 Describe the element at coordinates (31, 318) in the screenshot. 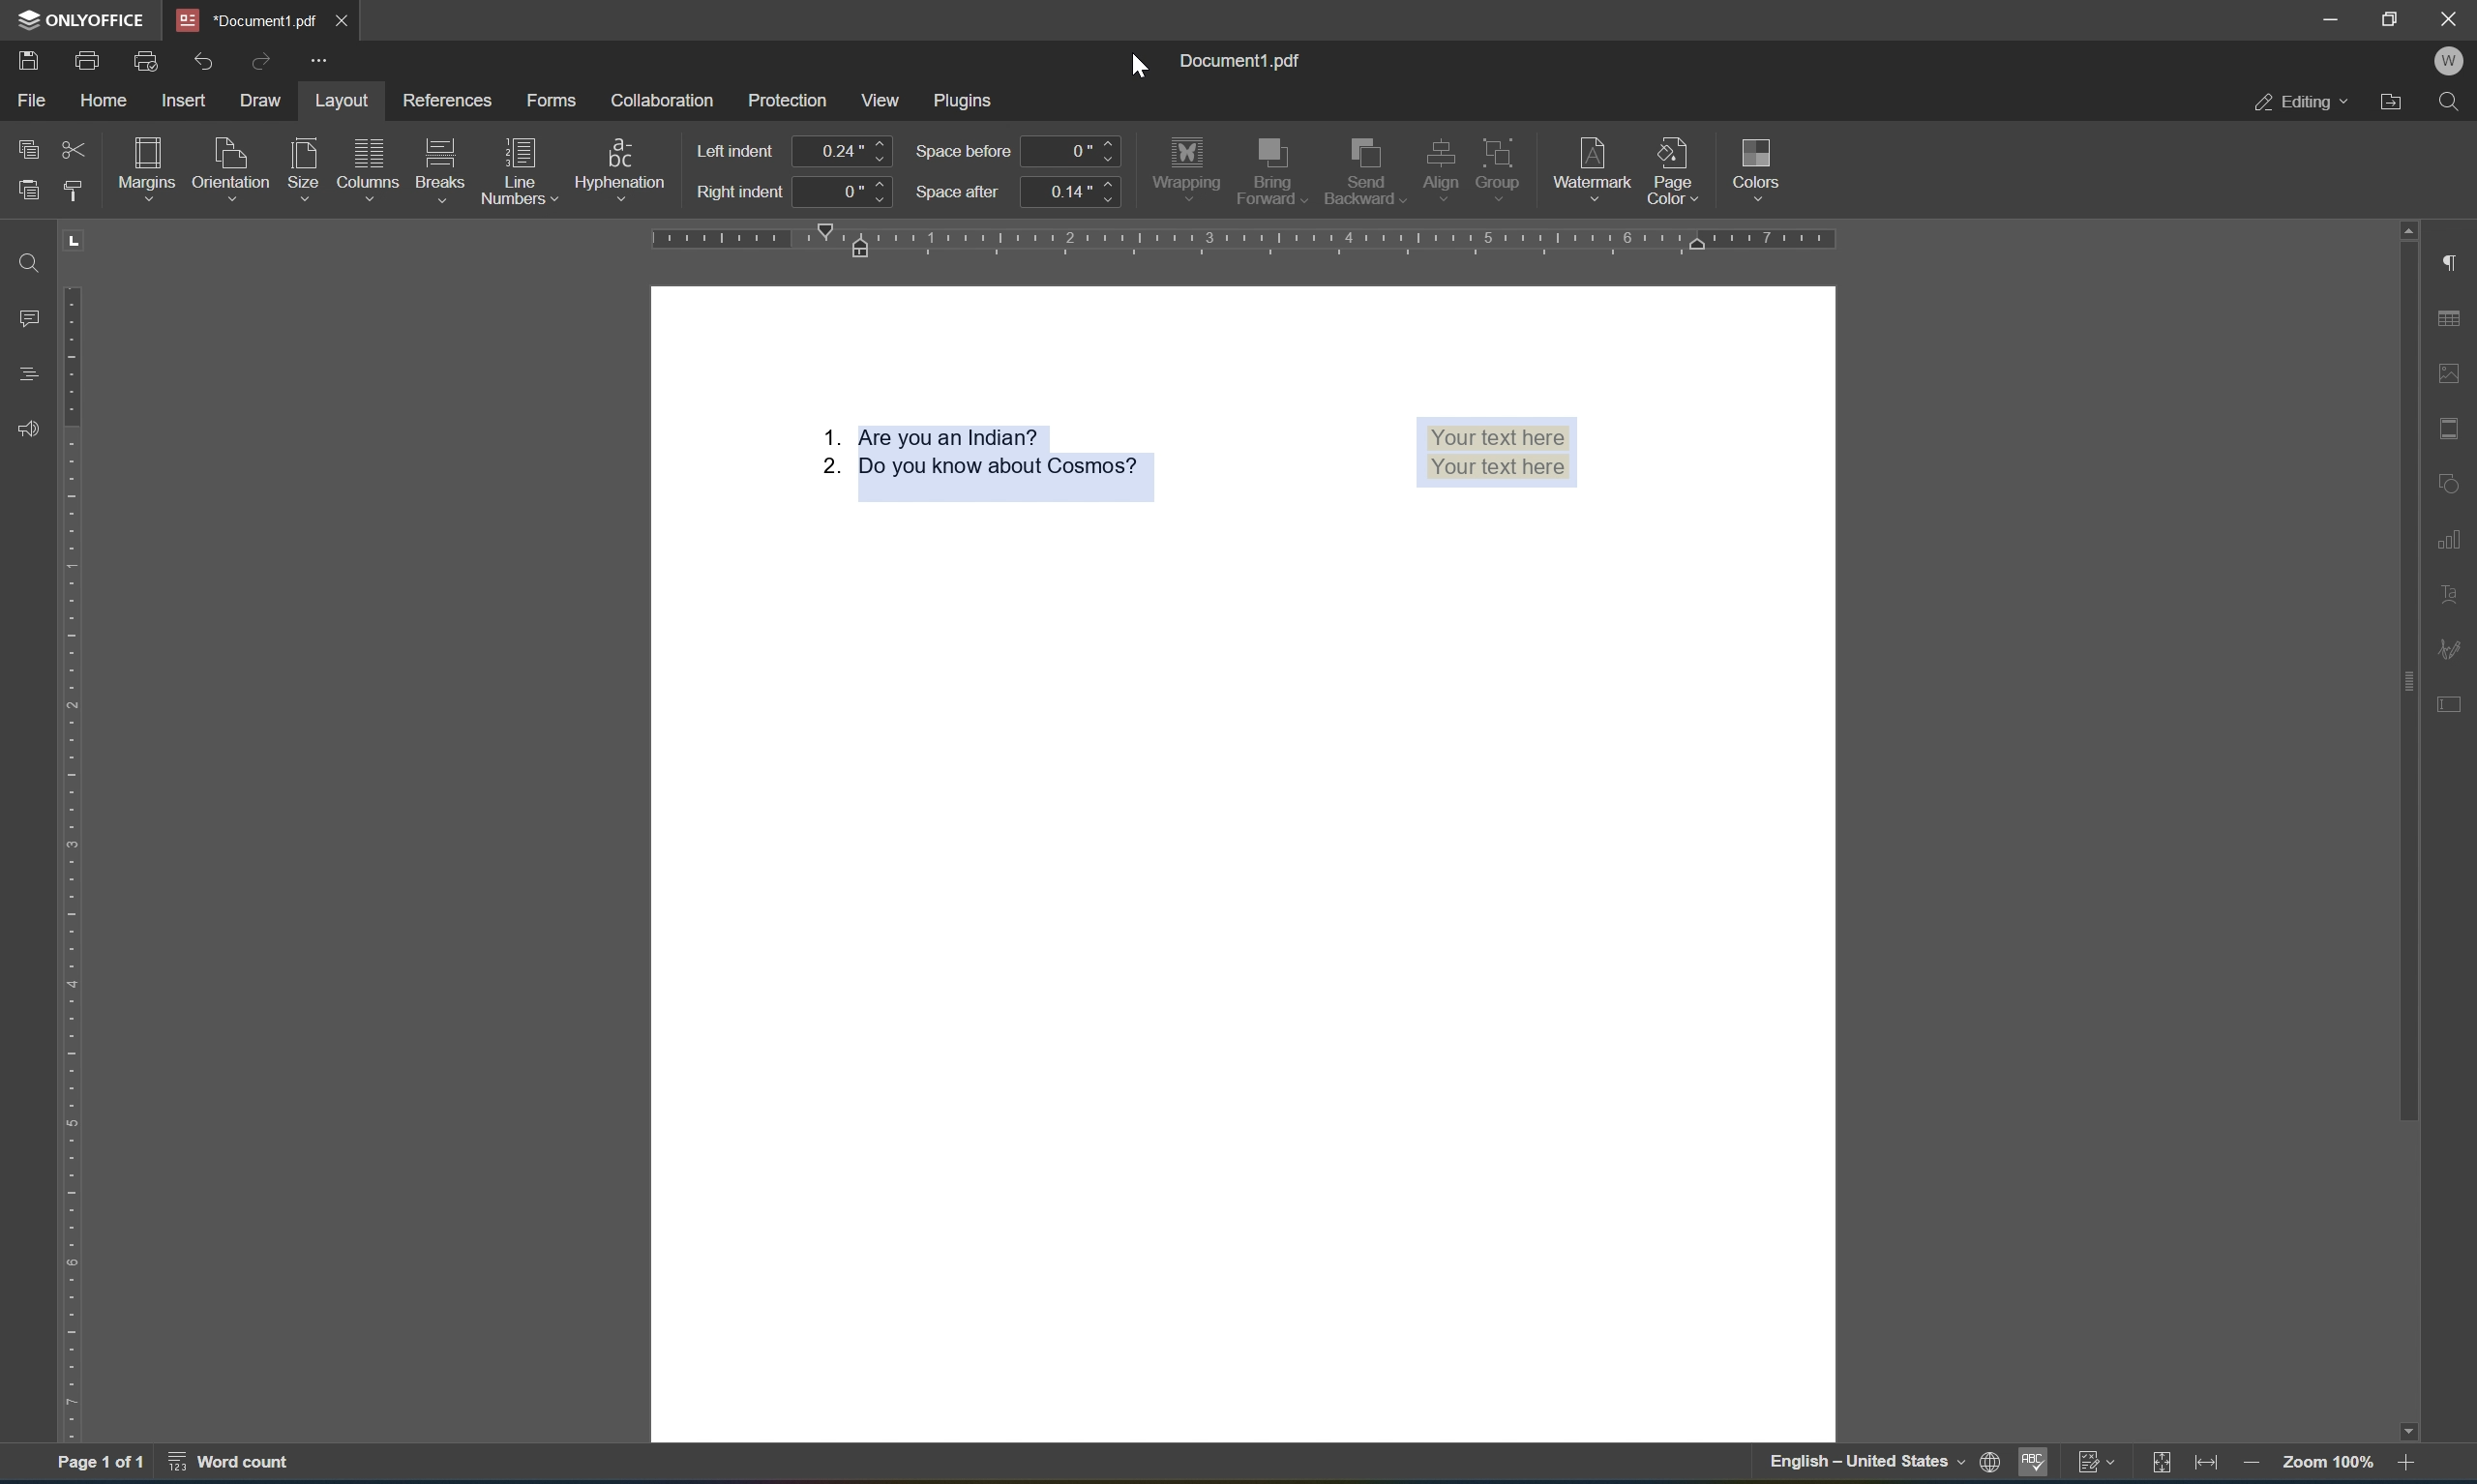

I see `comments` at that location.